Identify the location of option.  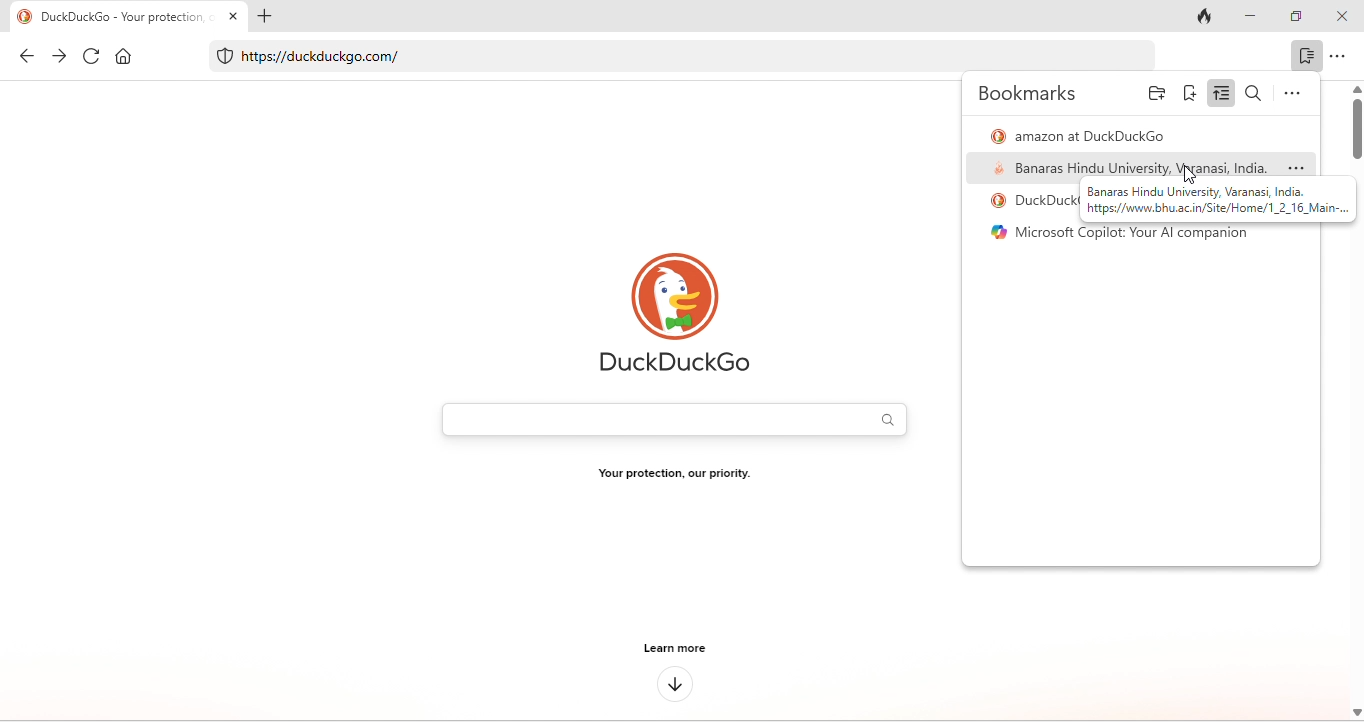
(1289, 94).